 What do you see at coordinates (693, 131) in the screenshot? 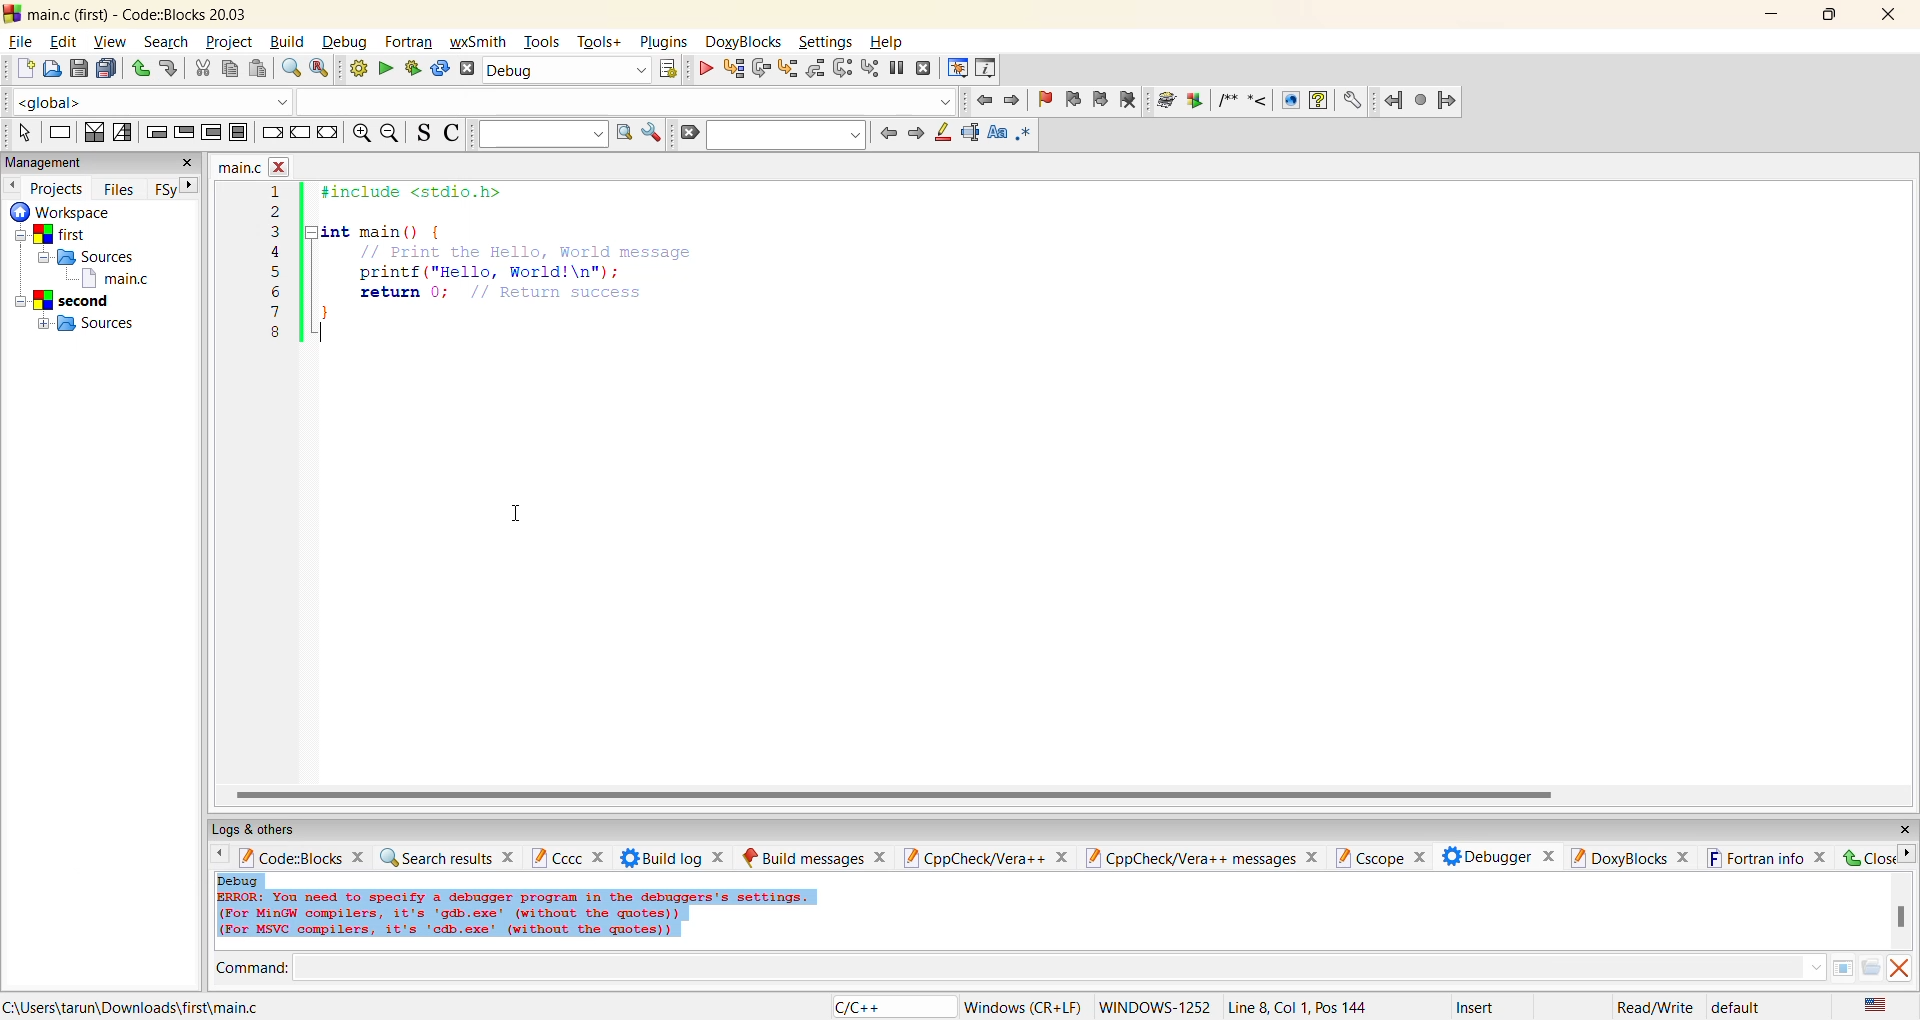
I see `clear` at bounding box center [693, 131].